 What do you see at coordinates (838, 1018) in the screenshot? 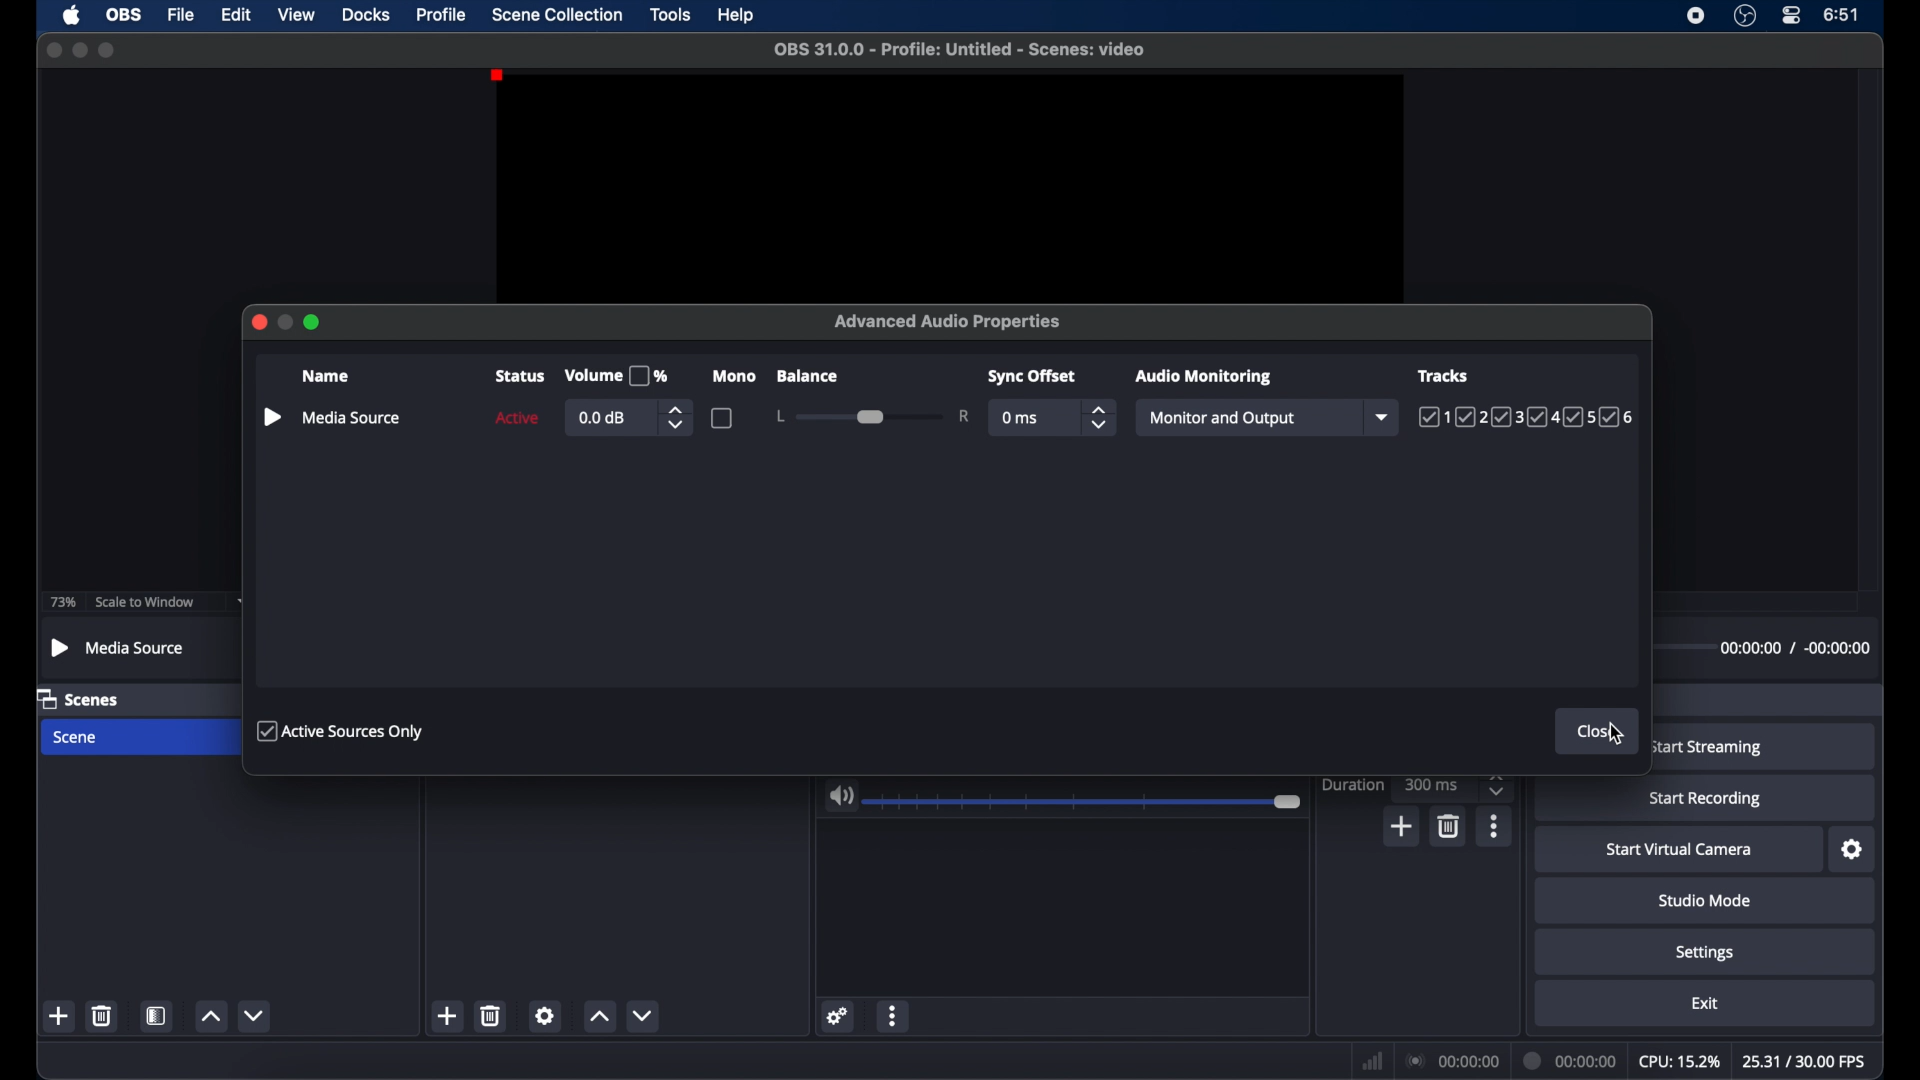
I see `settings` at bounding box center [838, 1018].